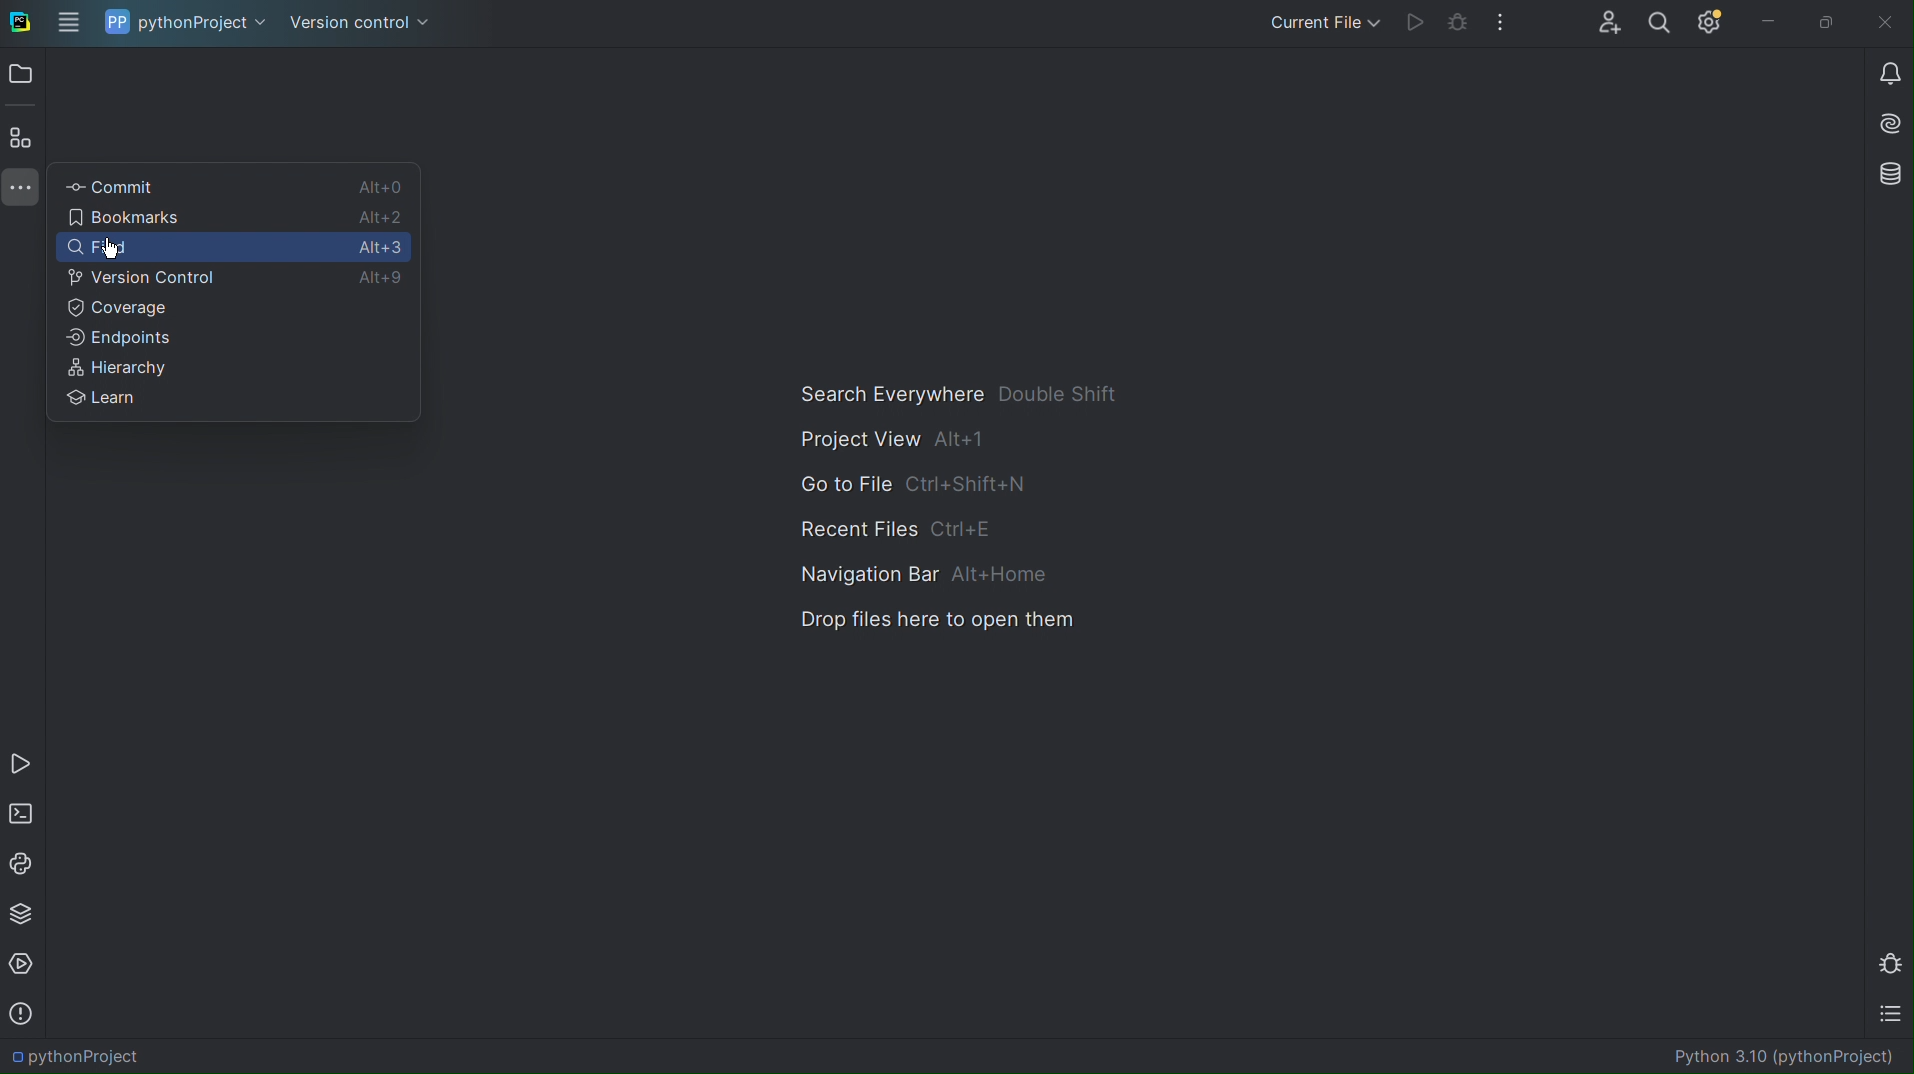 This screenshot has width=1914, height=1074. Describe the element at coordinates (382, 245) in the screenshot. I see `Alt+3` at that location.